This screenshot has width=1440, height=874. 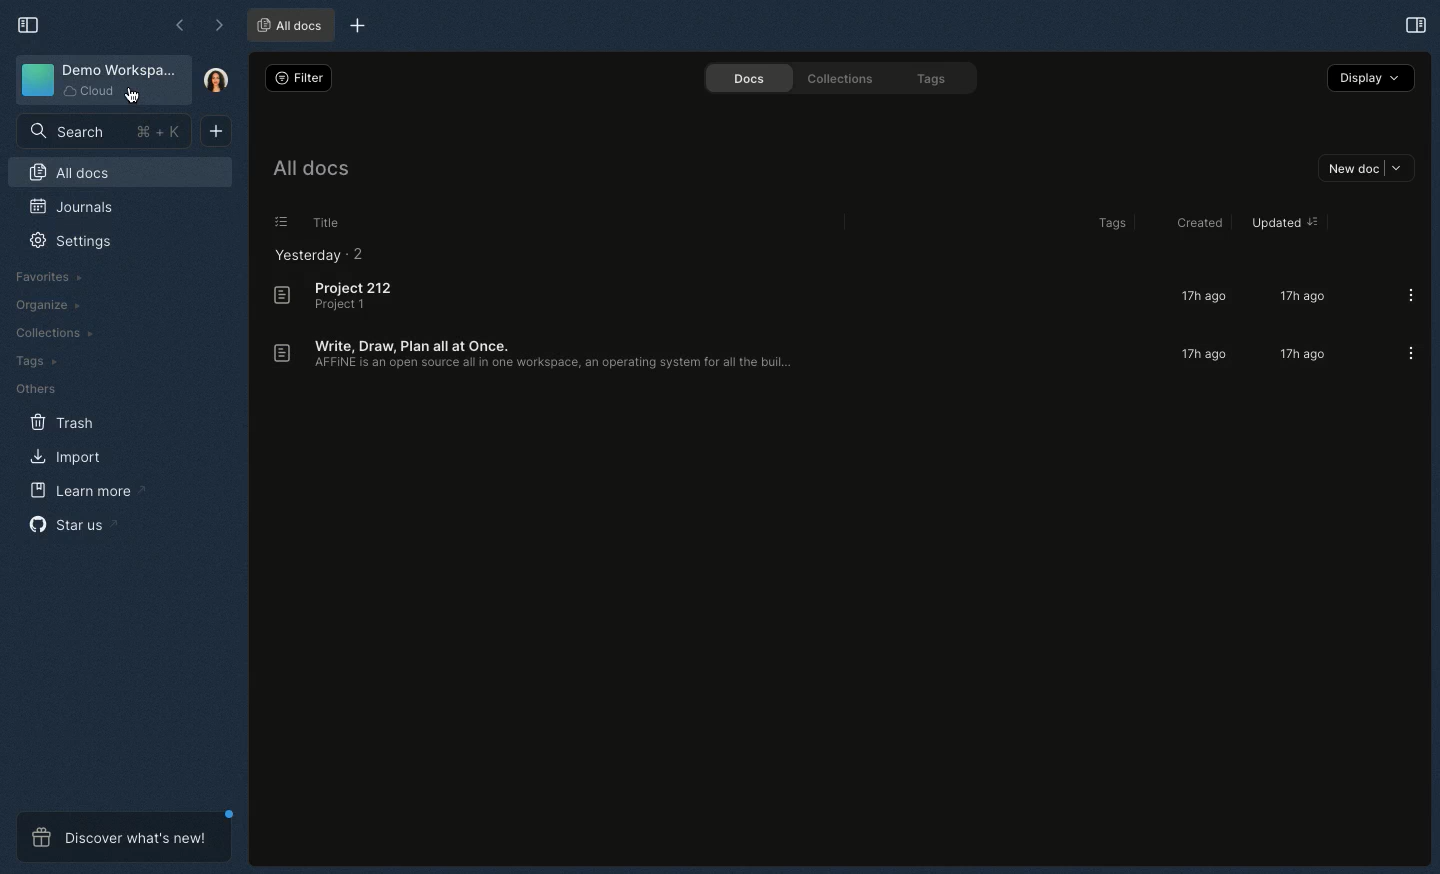 I want to click on 2 items, so click(x=367, y=255).